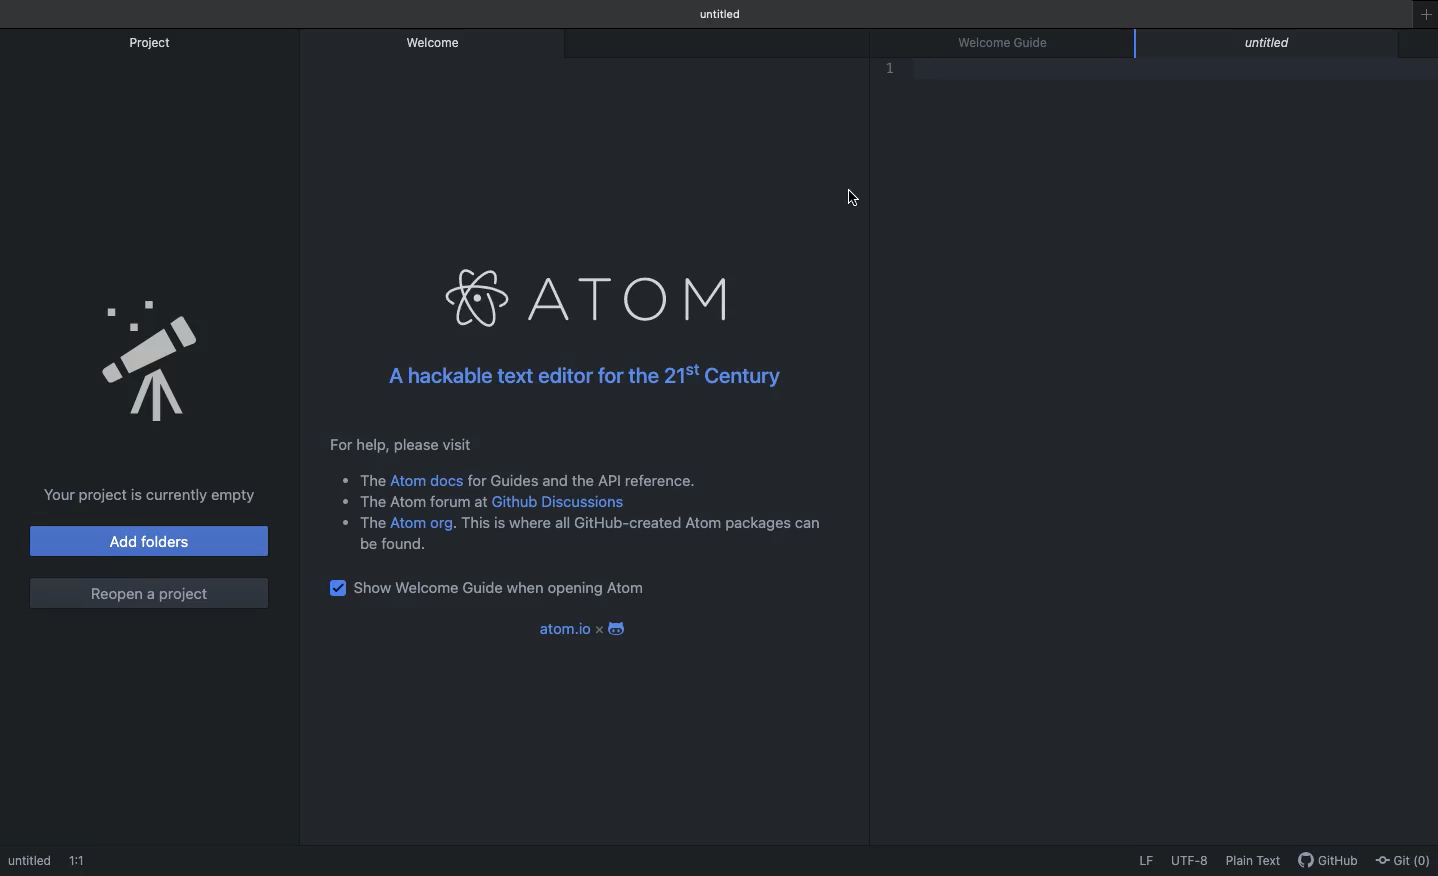 Image resolution: width=1438 pixels, height=876 pixels. What do you see at coordinates (583, 628) in the screenshot?
I see `atom.io x android` at bounding box center [583, 628].